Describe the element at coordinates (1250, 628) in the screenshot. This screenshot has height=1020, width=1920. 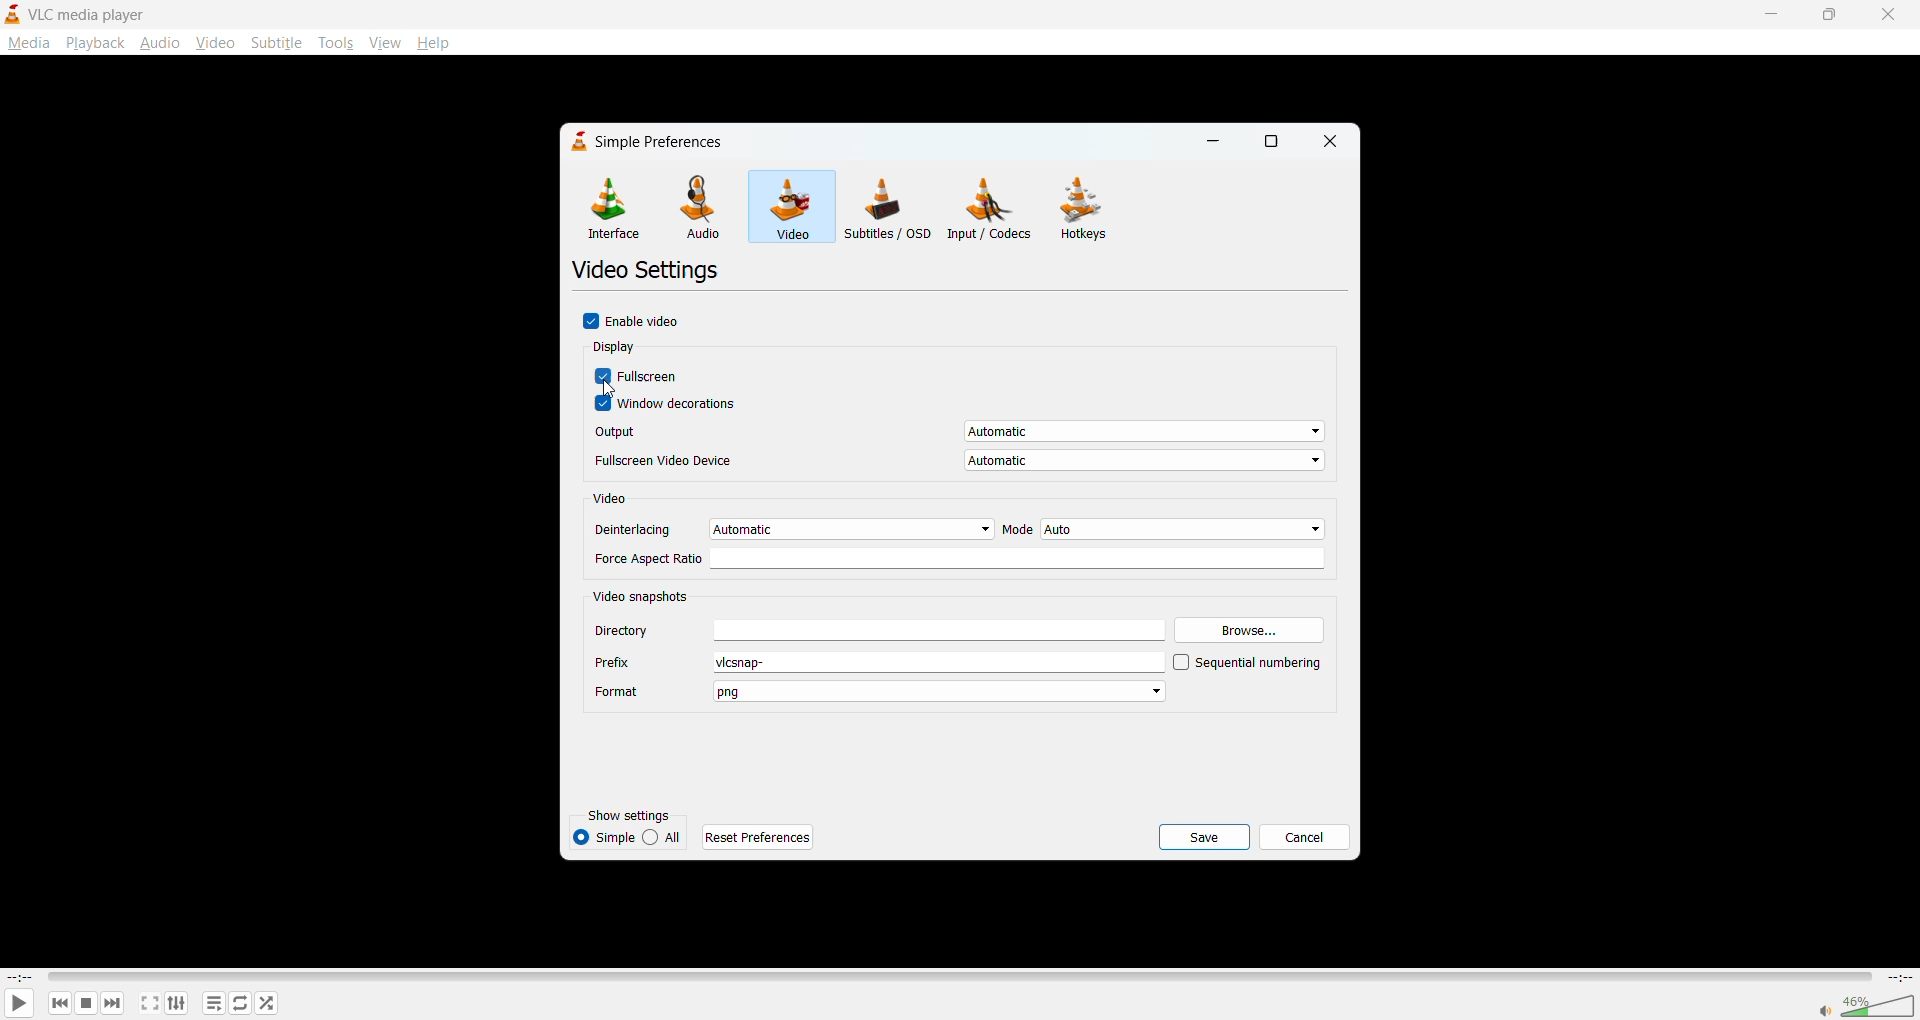
I see `browse` at that location.